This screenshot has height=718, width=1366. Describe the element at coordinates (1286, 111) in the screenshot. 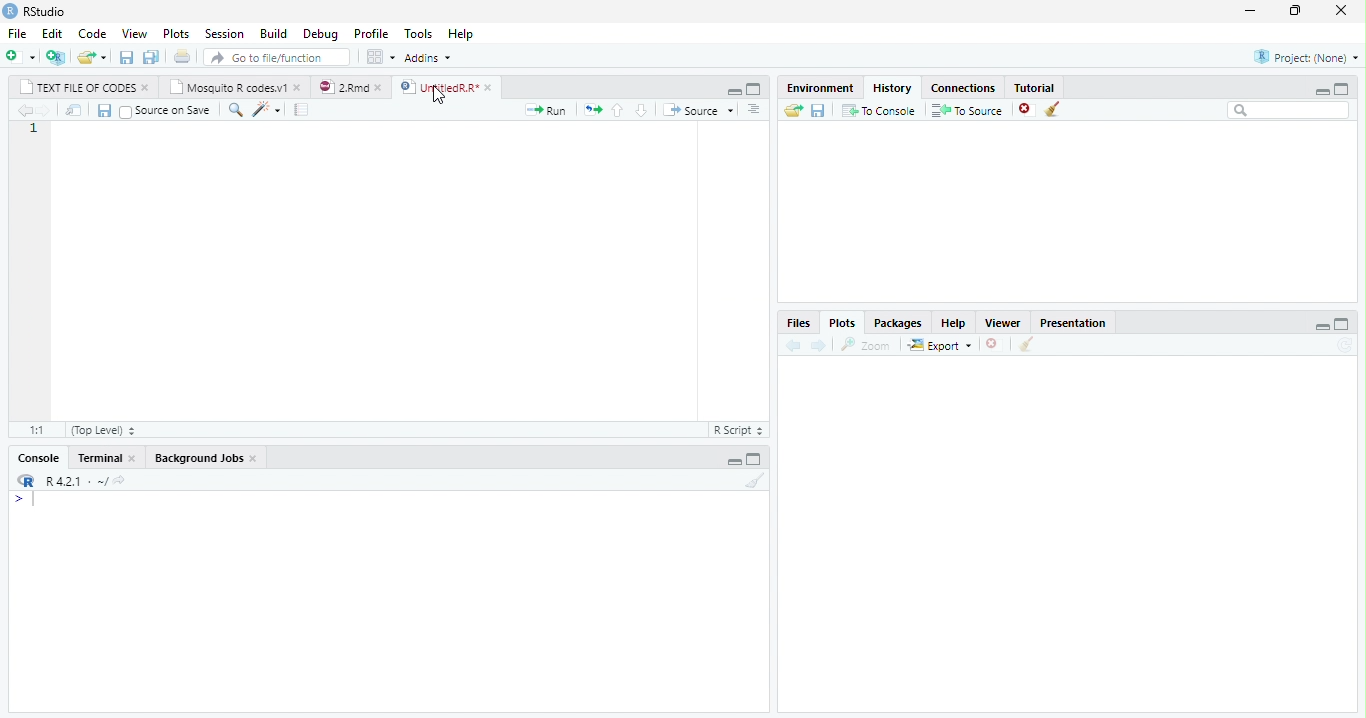

I see `search` at that location.